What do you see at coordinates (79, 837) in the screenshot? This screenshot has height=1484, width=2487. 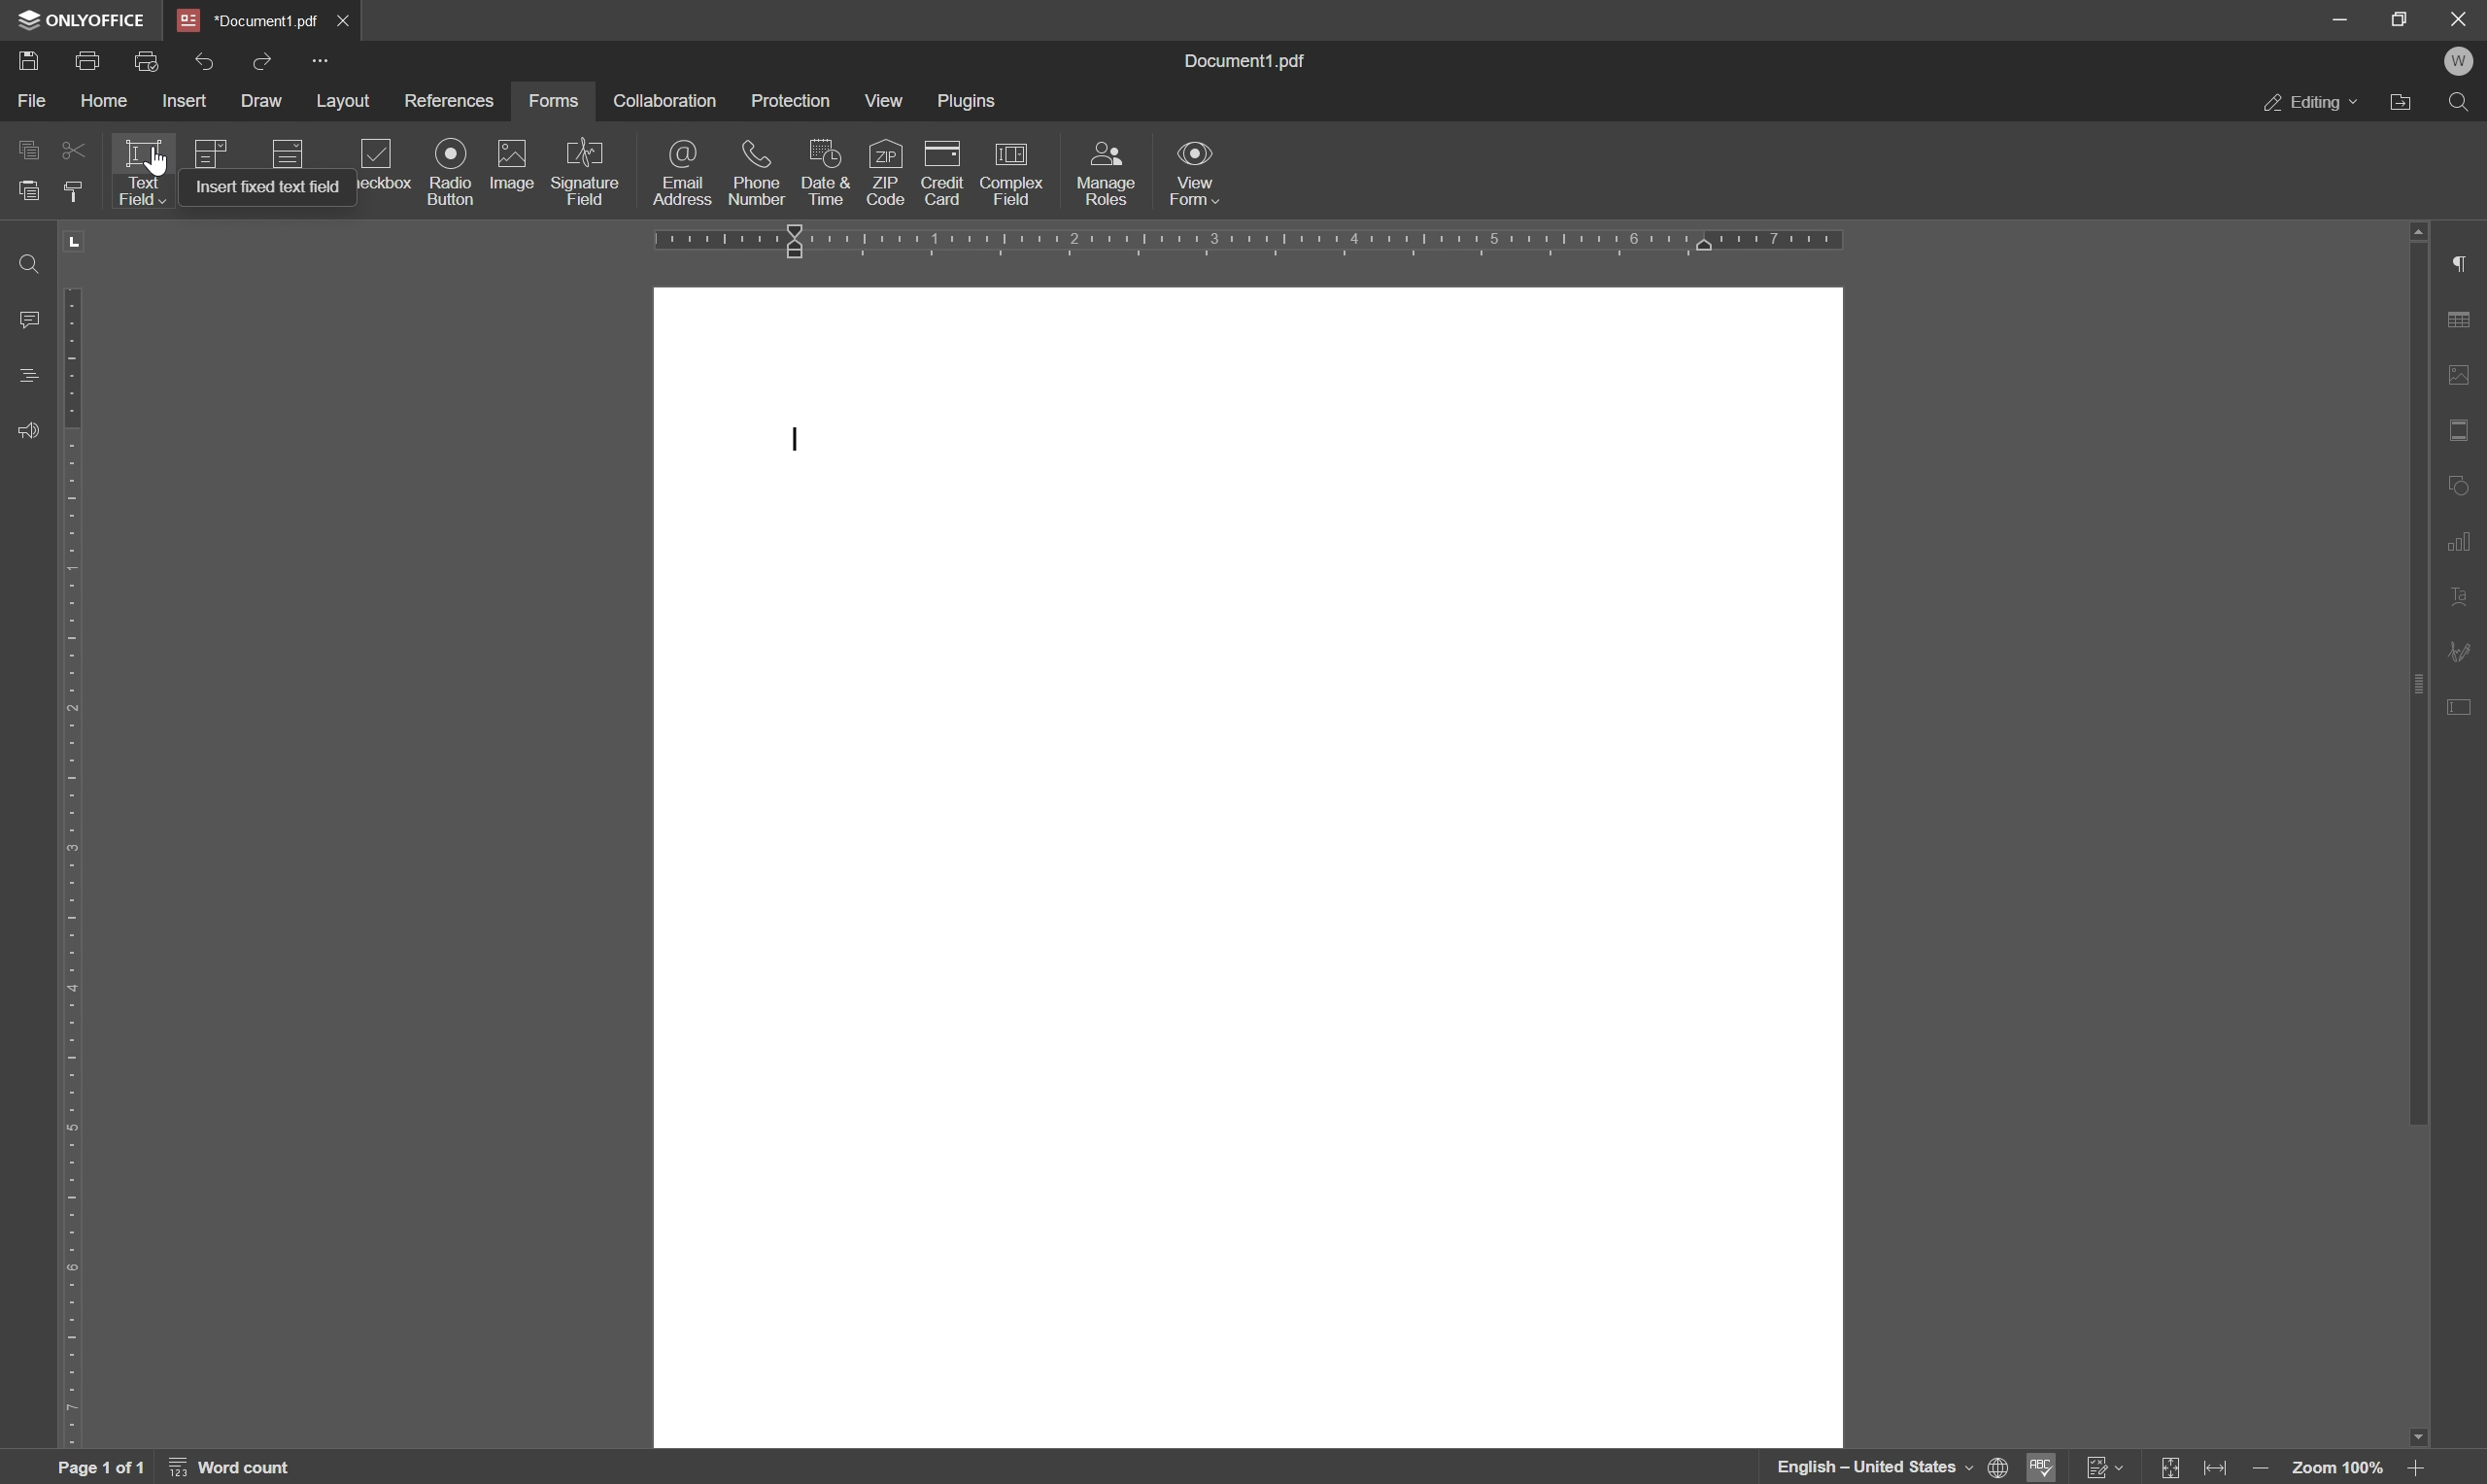 I see `ruler` at bounding box center [79, 837].